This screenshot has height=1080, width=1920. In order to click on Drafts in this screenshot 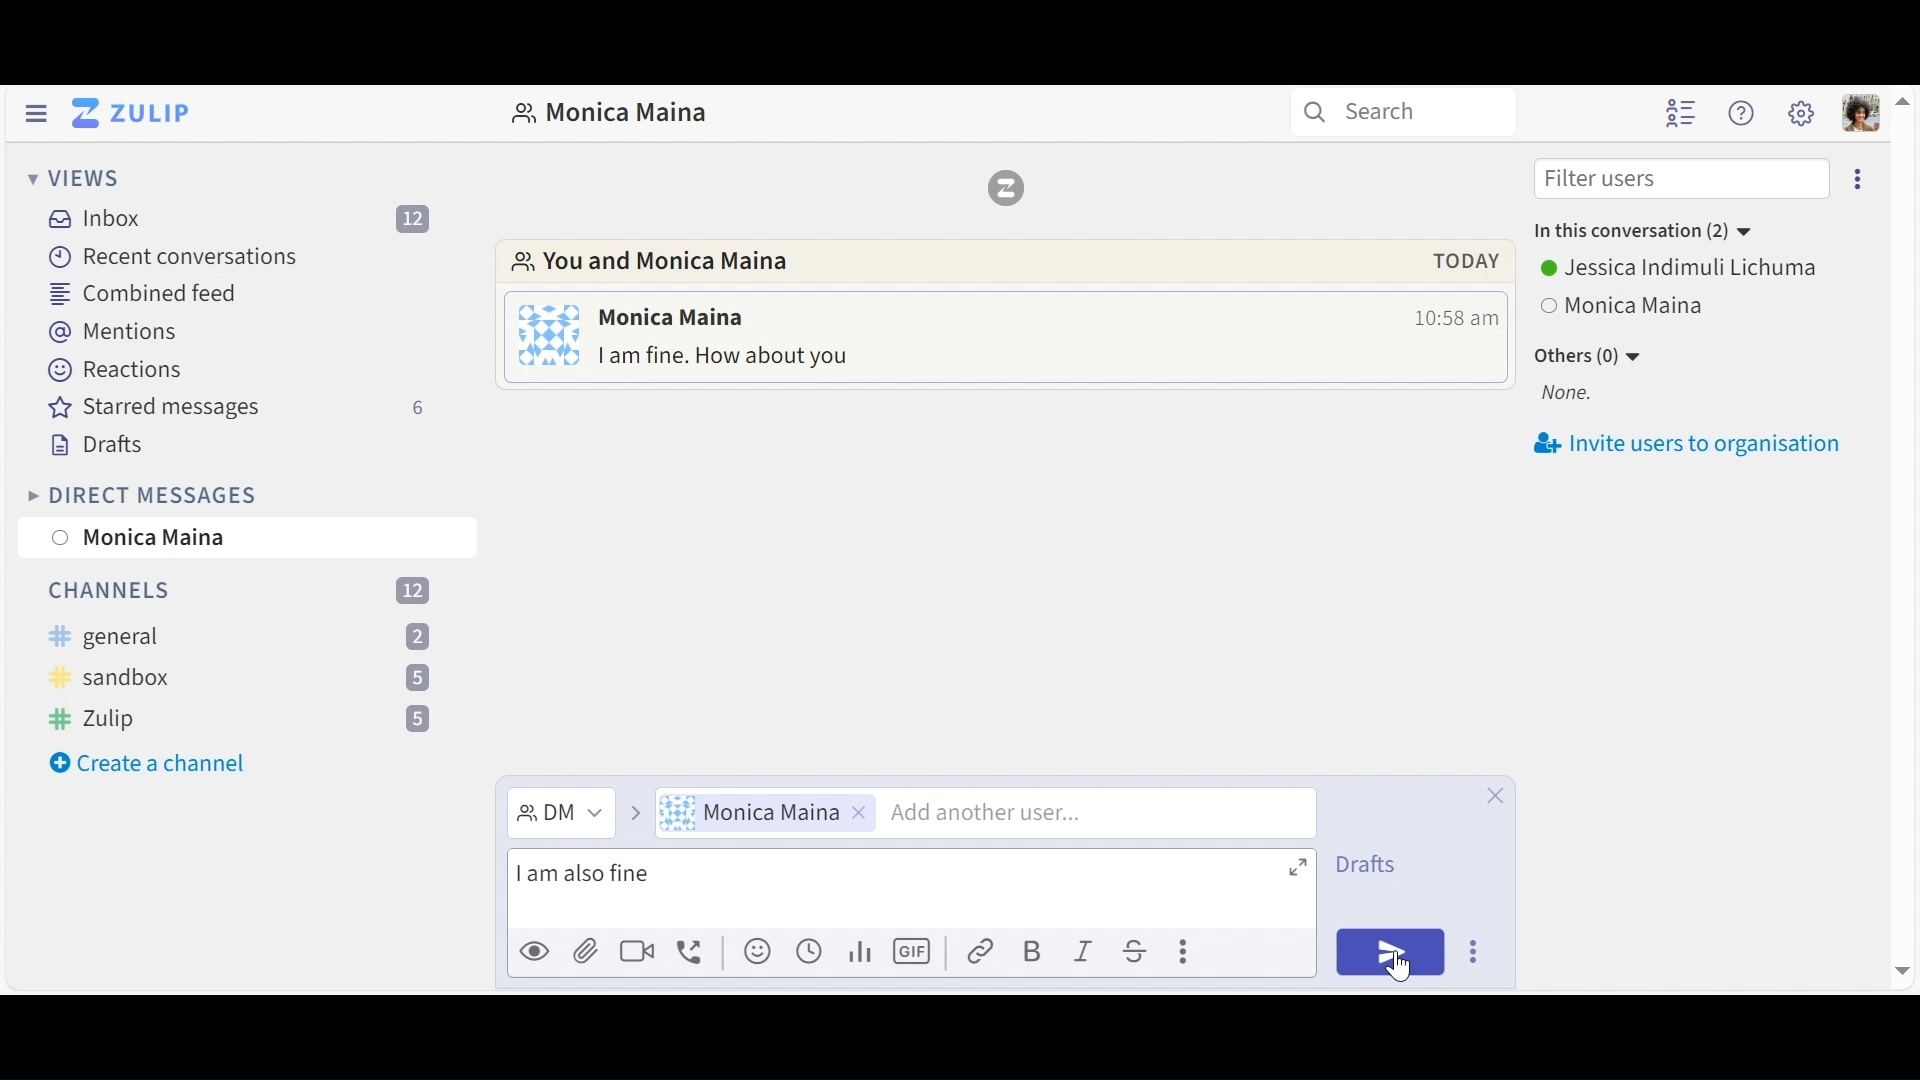, I will do `click(1375, 863)`.